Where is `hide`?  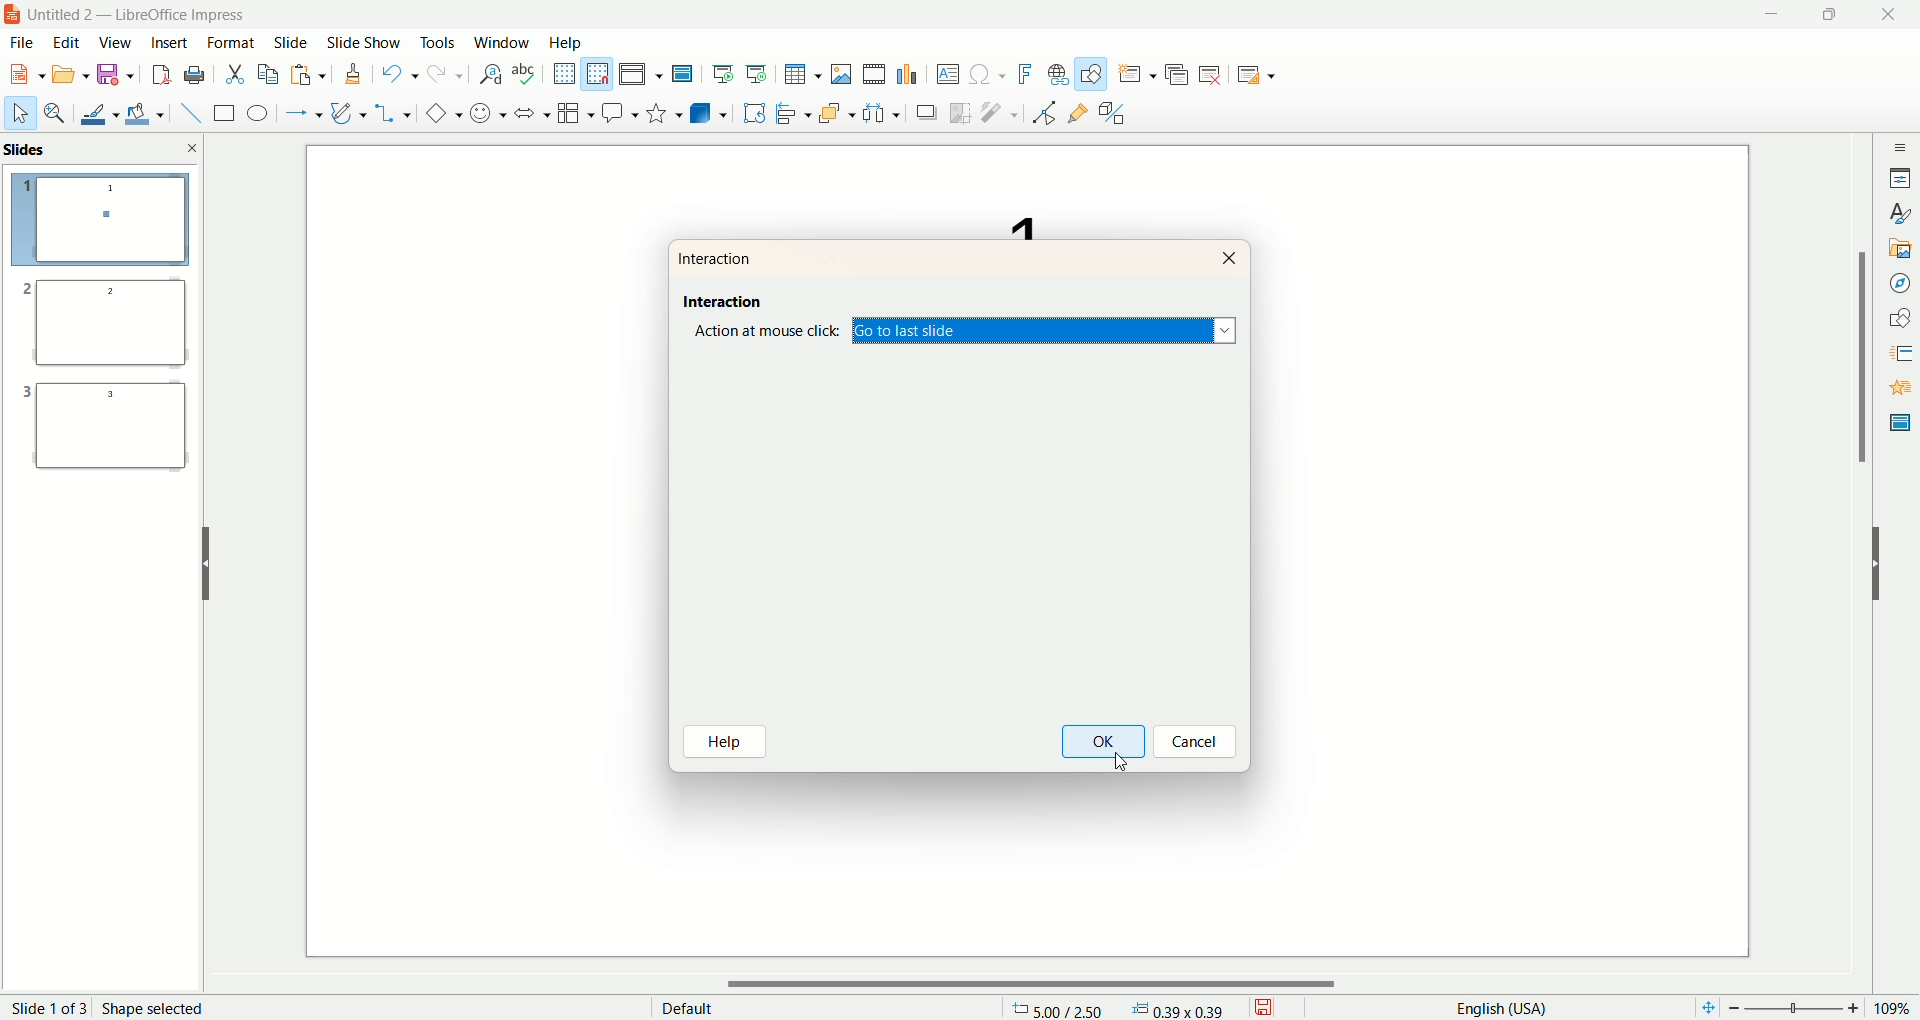 hide is located at coordinates (1886, 569).